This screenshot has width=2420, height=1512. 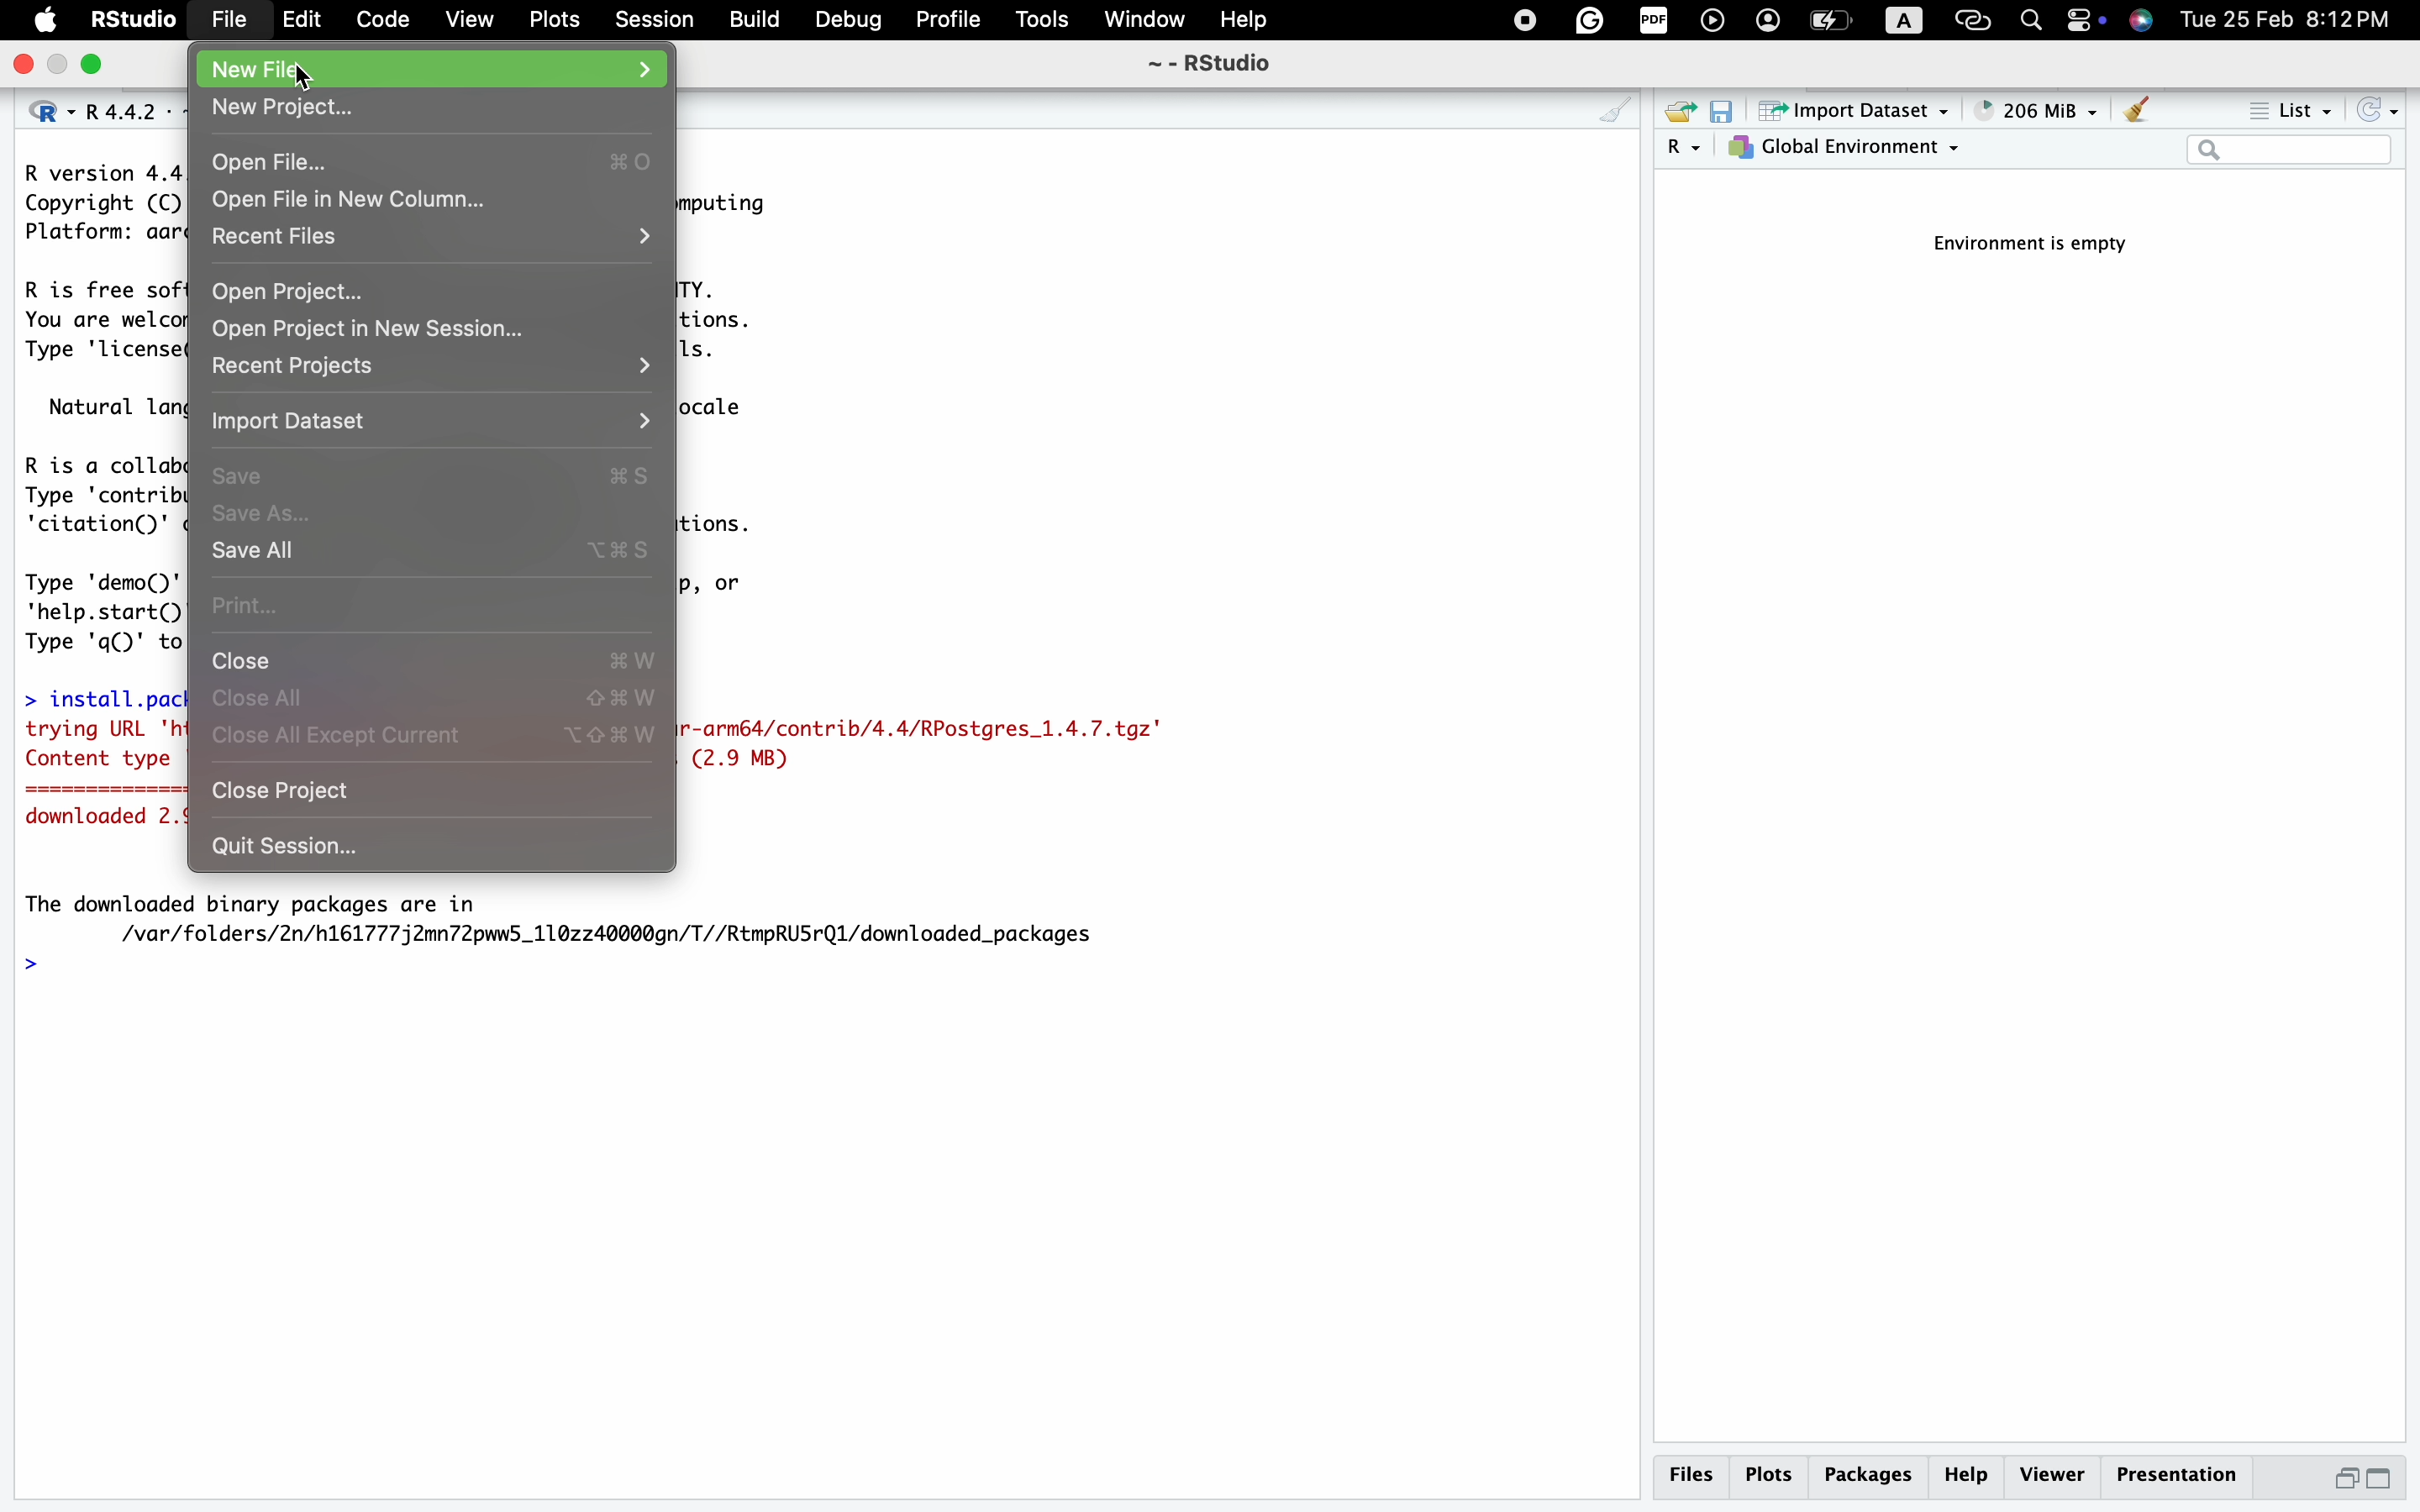 I want to click on recent projects, so click(x=430, y=366).